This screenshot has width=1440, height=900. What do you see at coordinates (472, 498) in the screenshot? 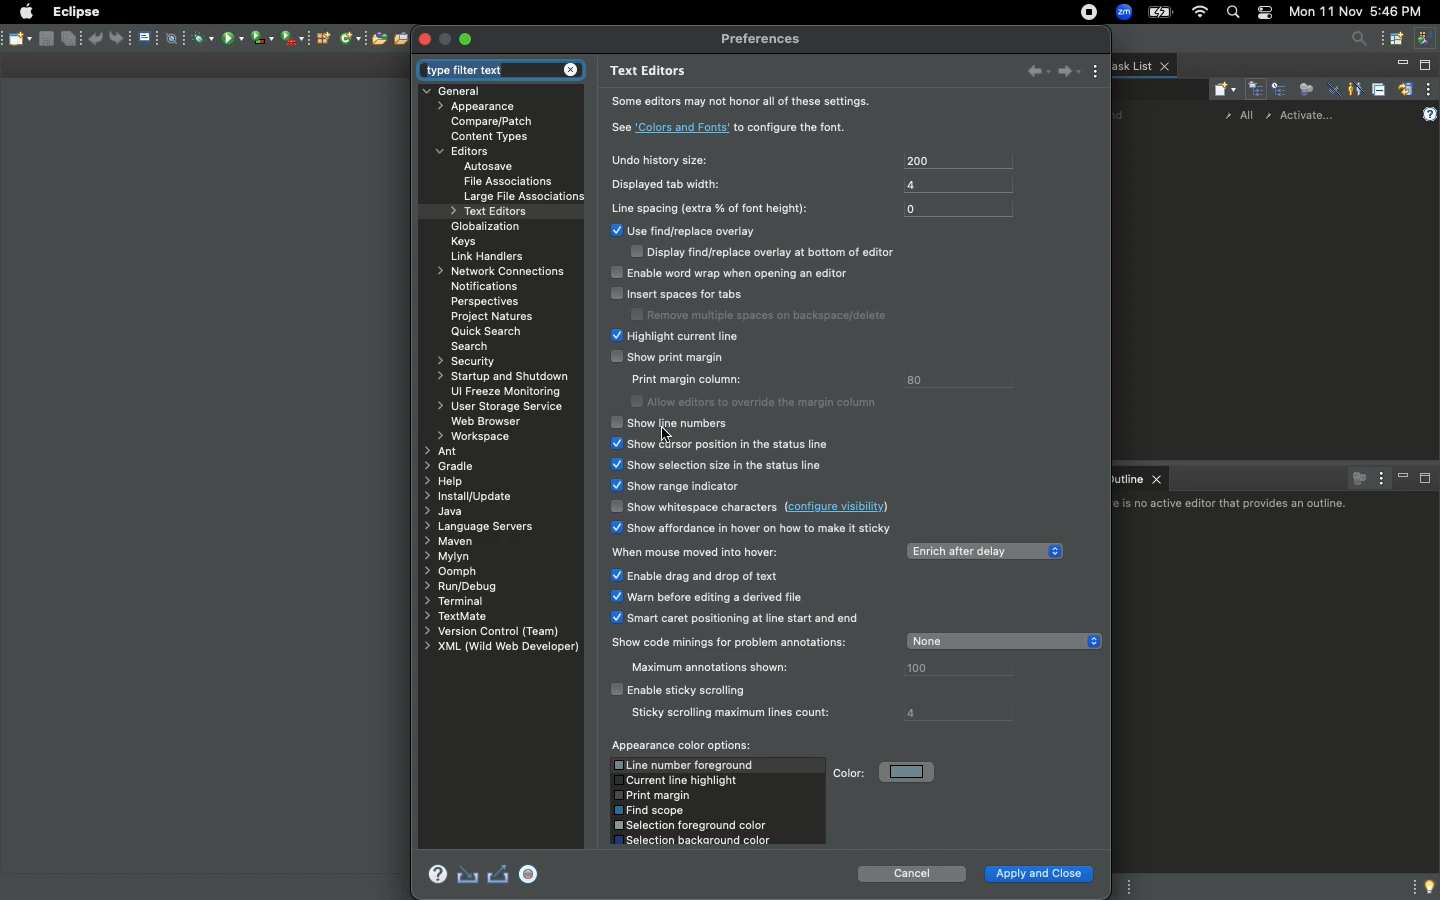
I see `Install update` at bounding box center [472, 498].